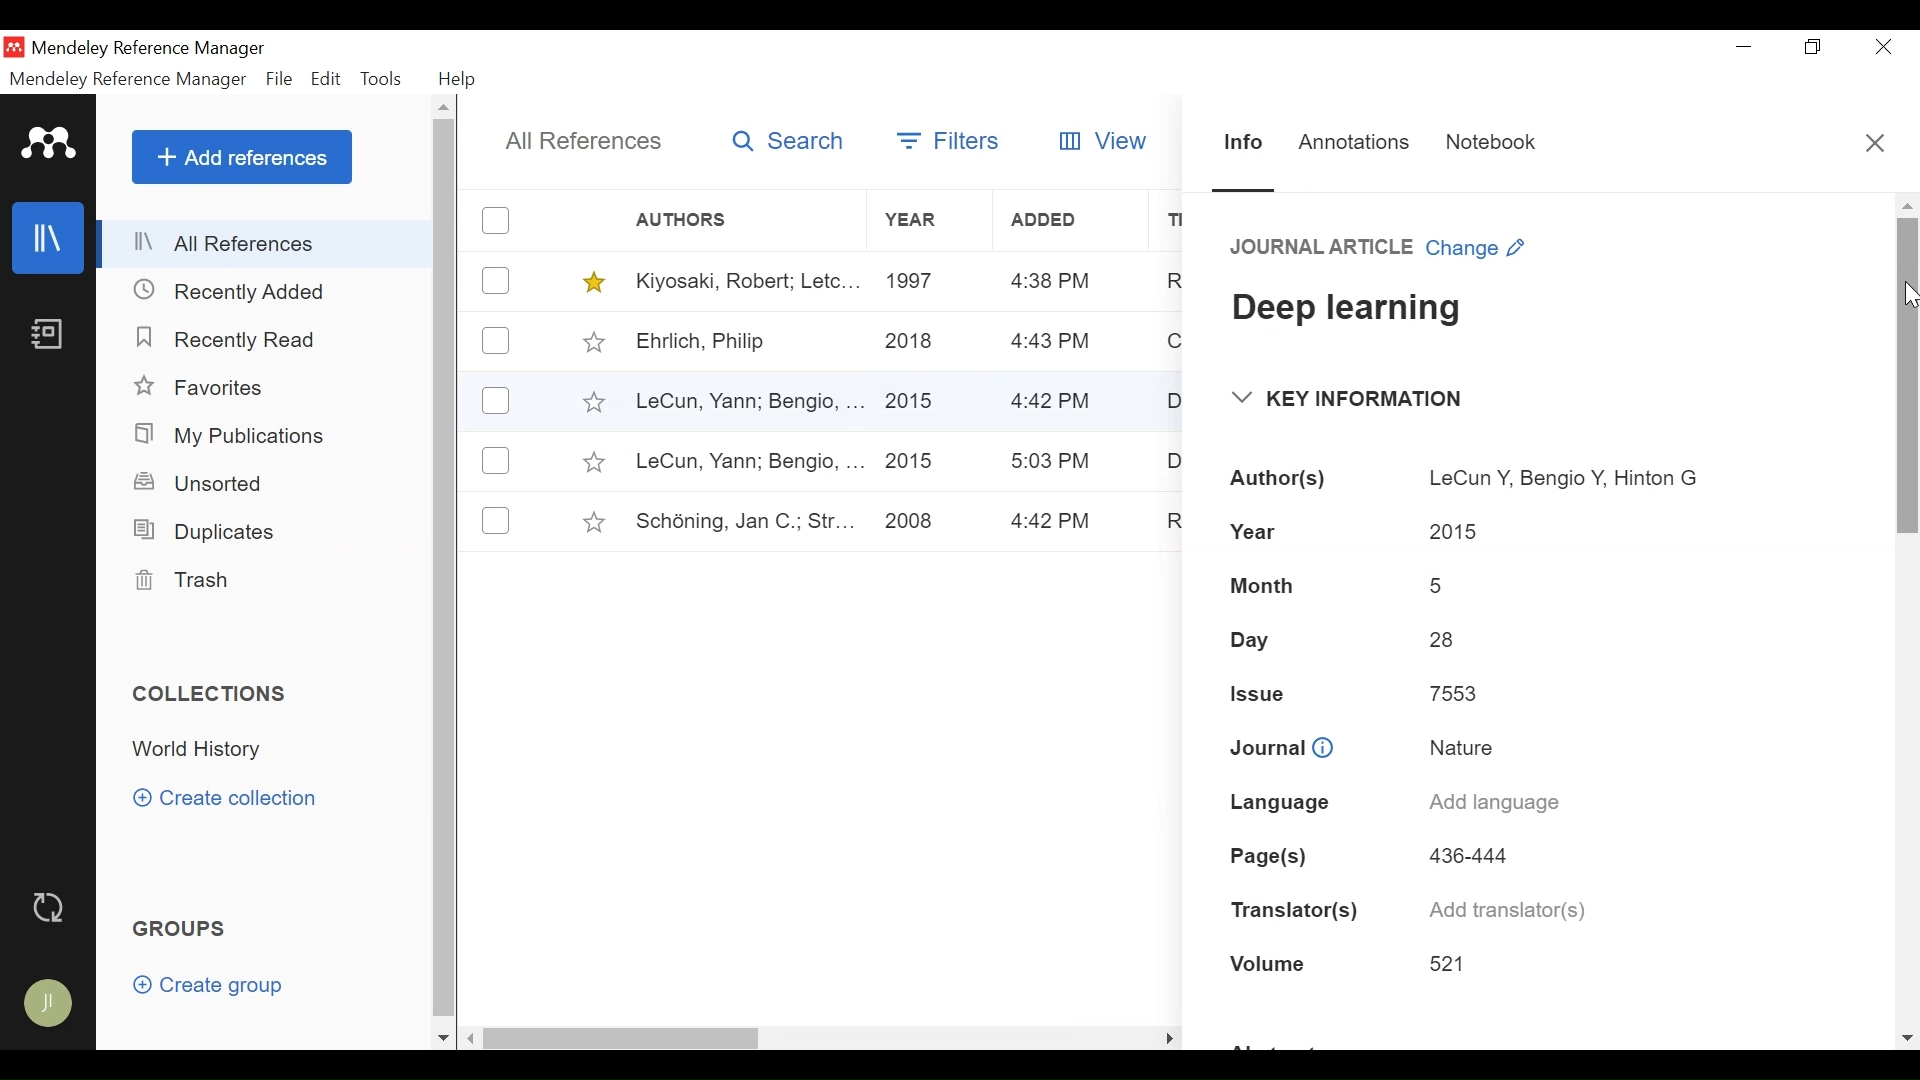 The image size is (1920, 1080). What do you see at coordinates (49, 147) in the screenshot?
I see `Mendeley Logo` at bounding box center [49, 147].